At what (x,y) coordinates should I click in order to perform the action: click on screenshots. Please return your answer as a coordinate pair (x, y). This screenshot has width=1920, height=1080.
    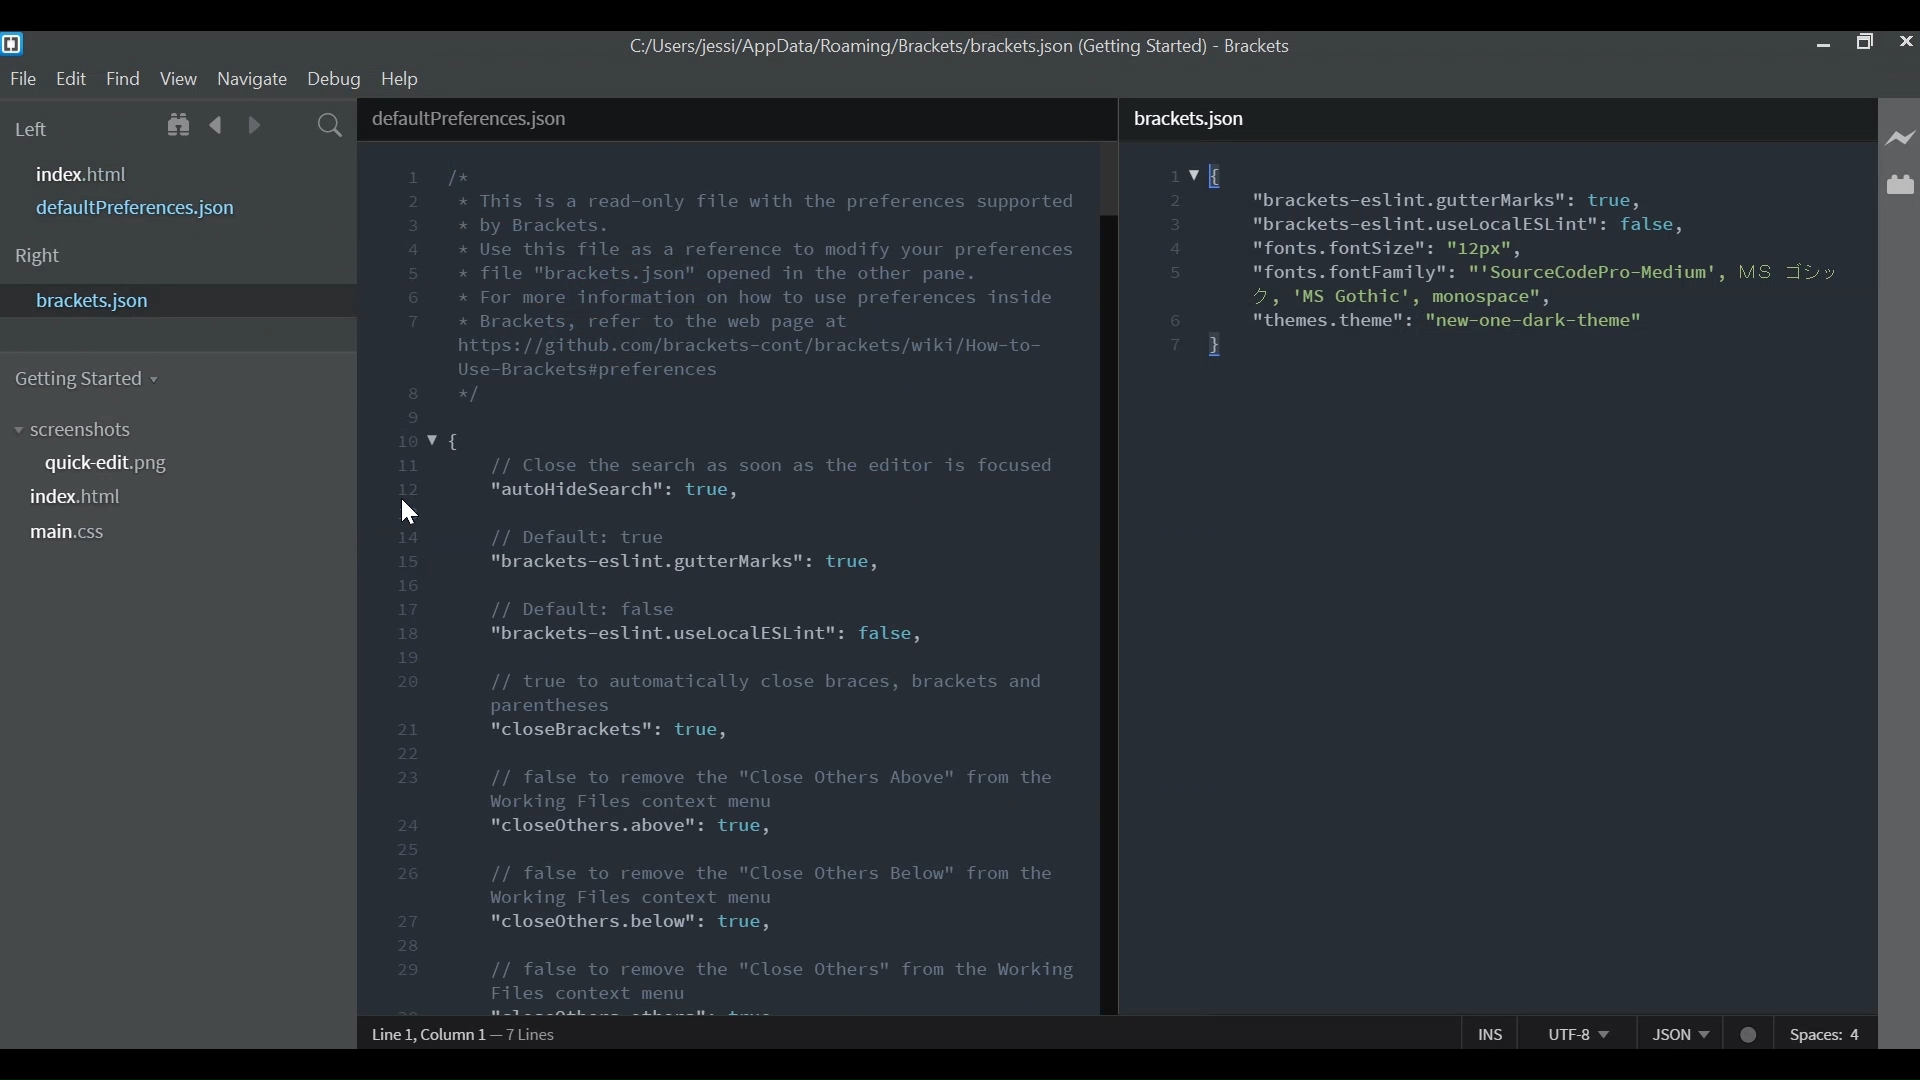
    Looking at the image, I should click on (73, 432).